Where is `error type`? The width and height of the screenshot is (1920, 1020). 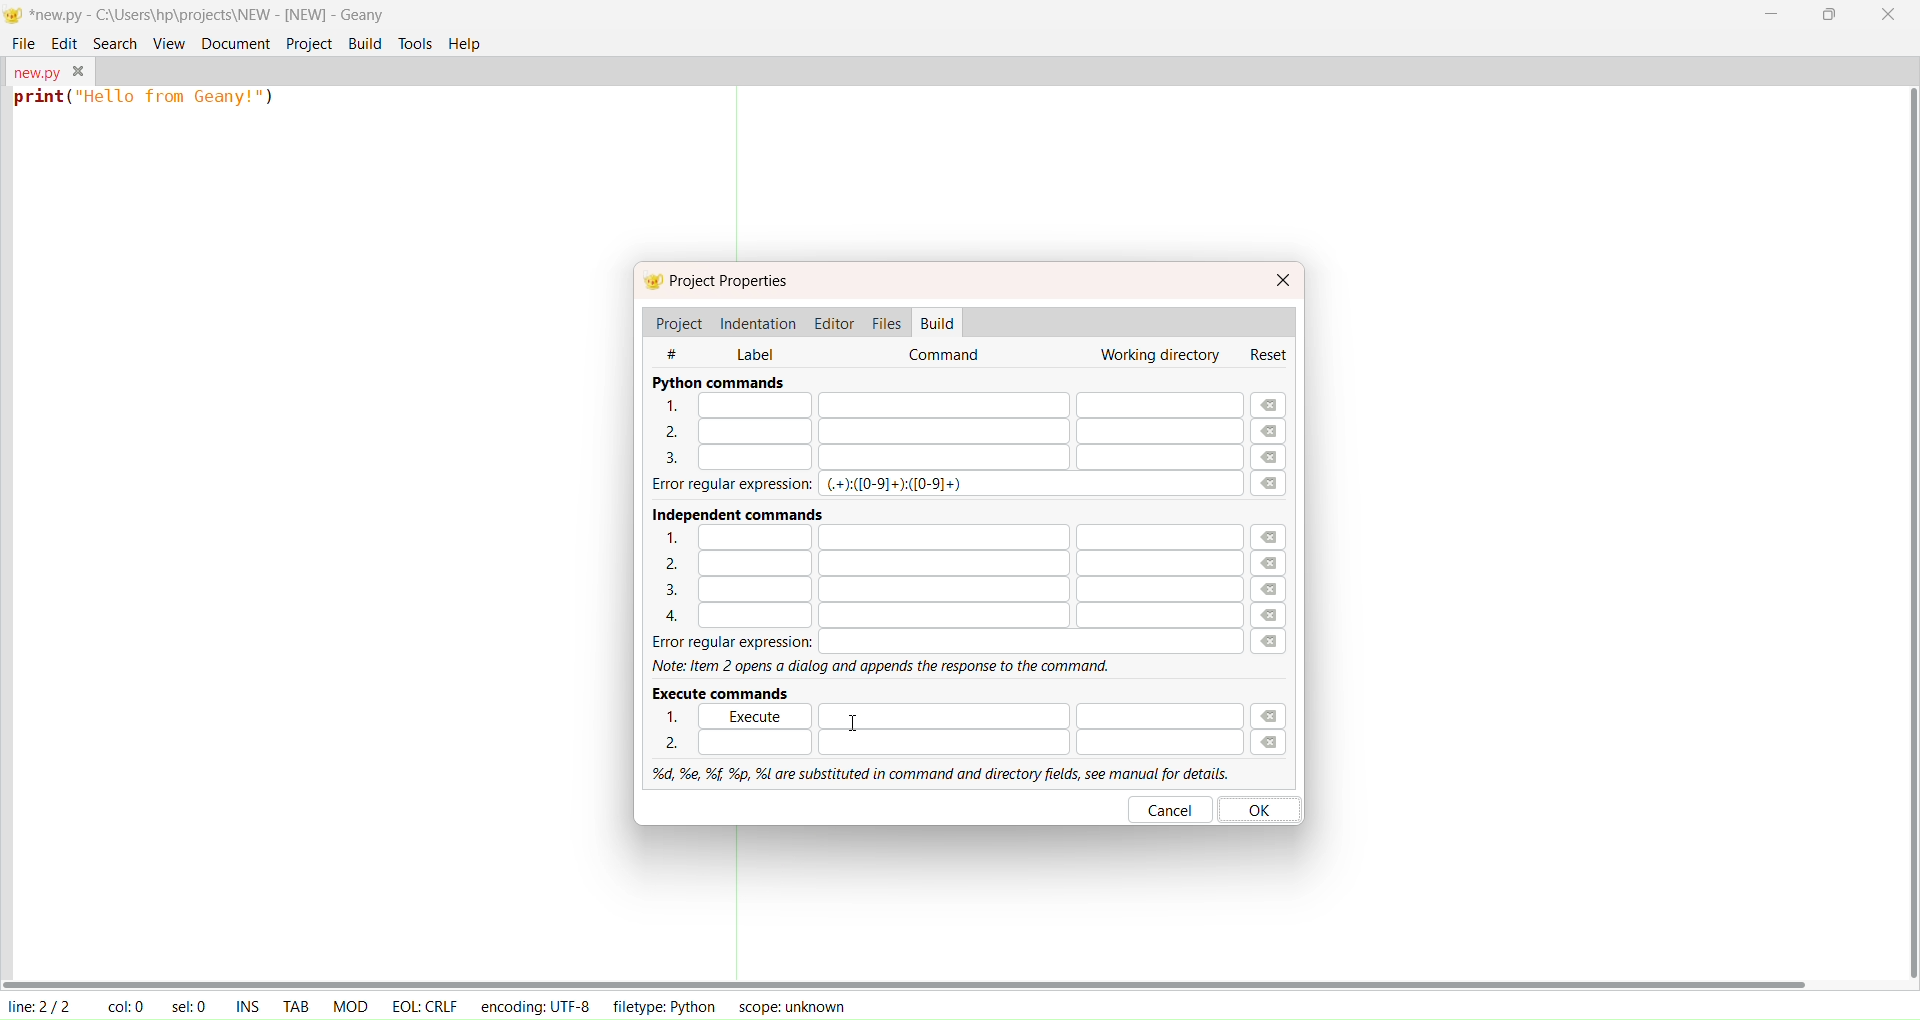 error type is located at coordinates (897, 485).